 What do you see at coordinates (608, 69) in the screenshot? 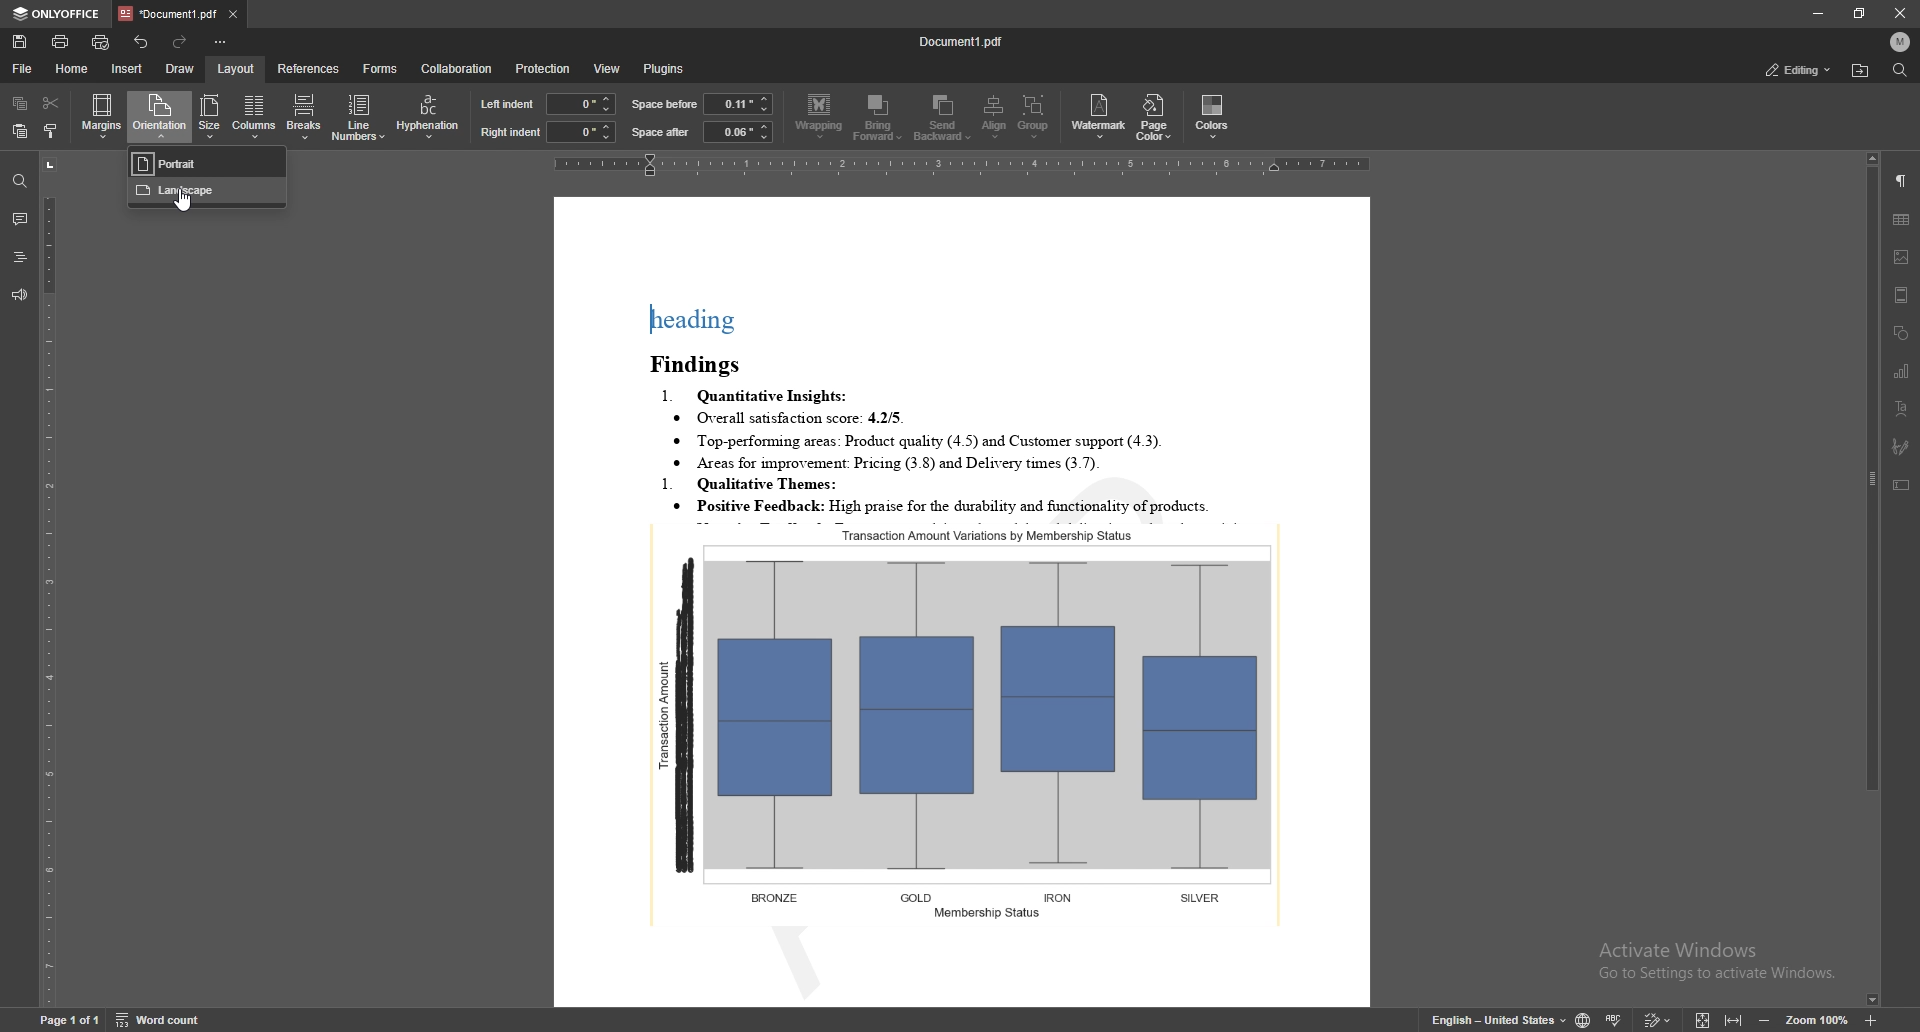
I see `view` at bounding box center [608, 69].